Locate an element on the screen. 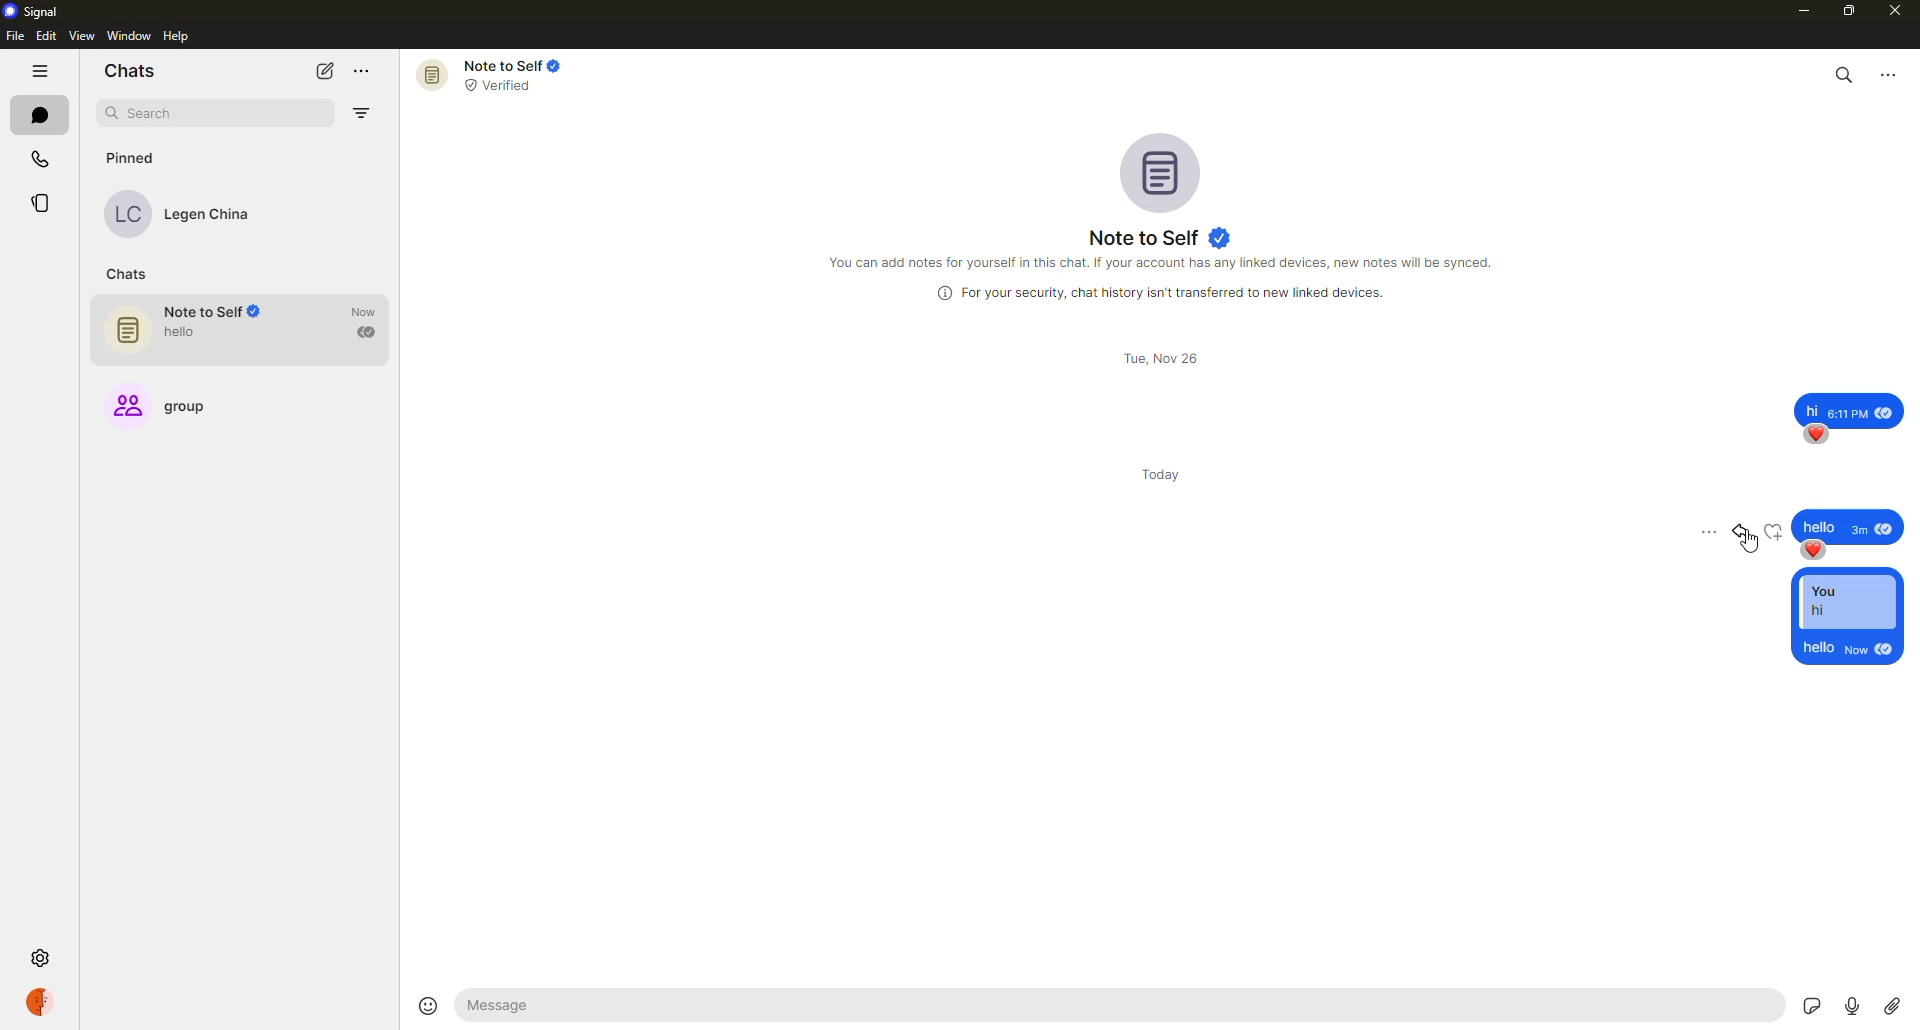 Image resolution: width=1920 pixels, height=1030 pixels. hide tabs is located at coordinates (42, 71).